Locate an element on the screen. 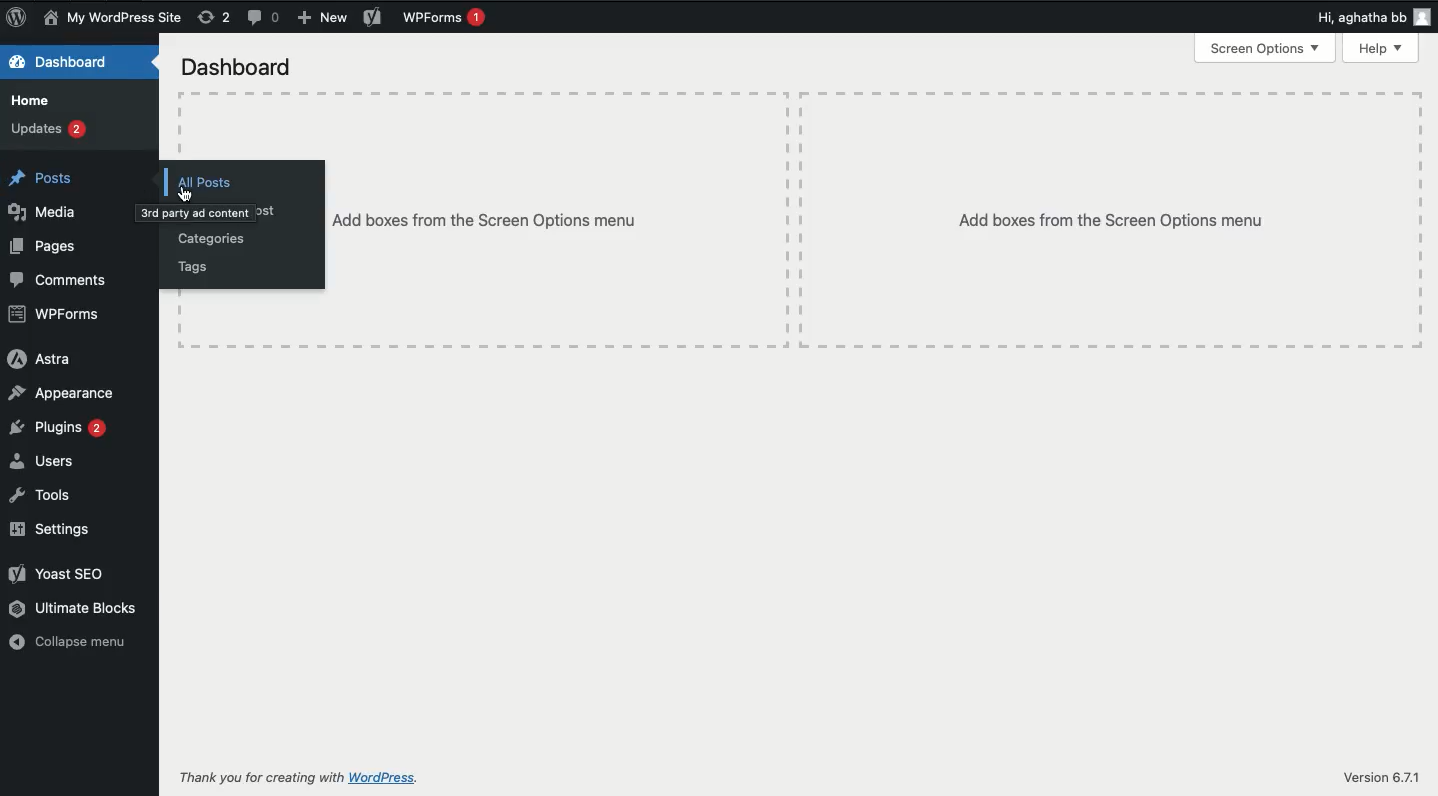 This screenshot has height=796, width=1438. Tags is located at coordinates (192, 269).